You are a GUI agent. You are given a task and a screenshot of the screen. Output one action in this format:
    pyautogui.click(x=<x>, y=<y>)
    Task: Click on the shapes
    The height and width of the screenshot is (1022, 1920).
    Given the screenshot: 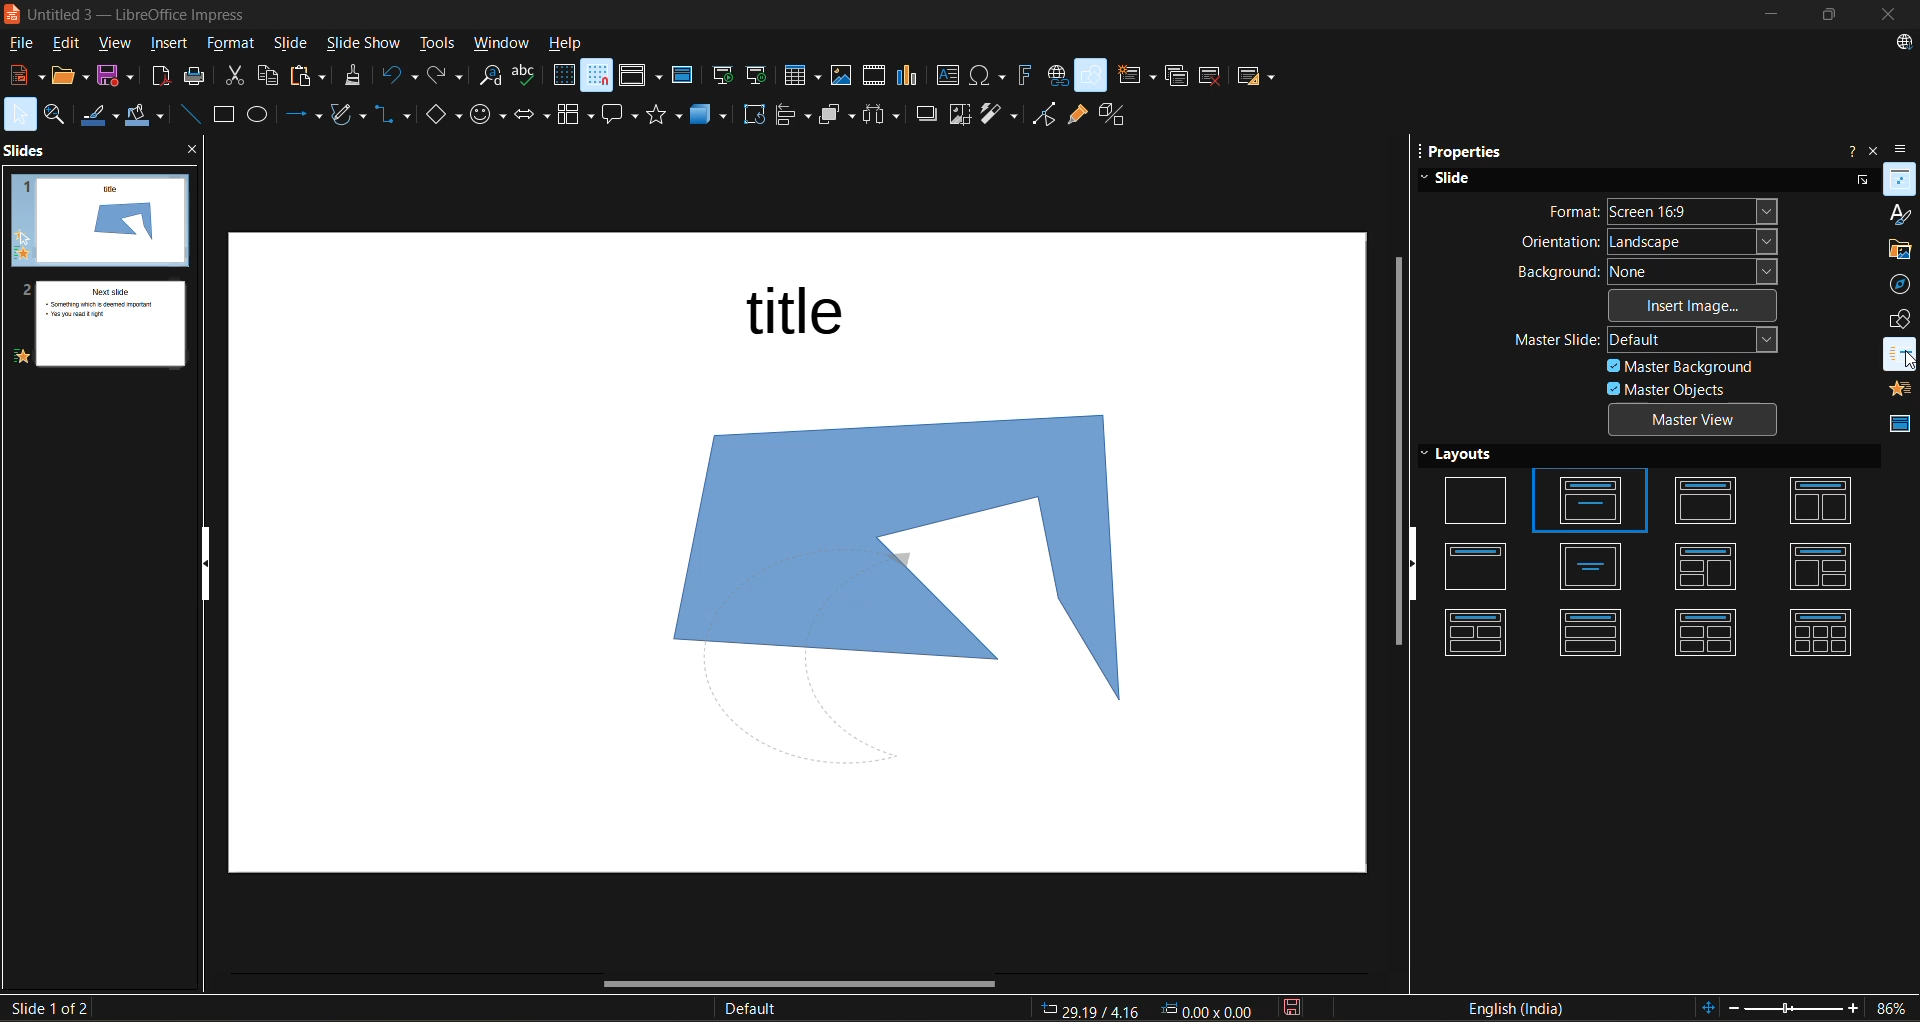 What is the action you would take?
    pyautogui.click(x=1902, y=323)
    